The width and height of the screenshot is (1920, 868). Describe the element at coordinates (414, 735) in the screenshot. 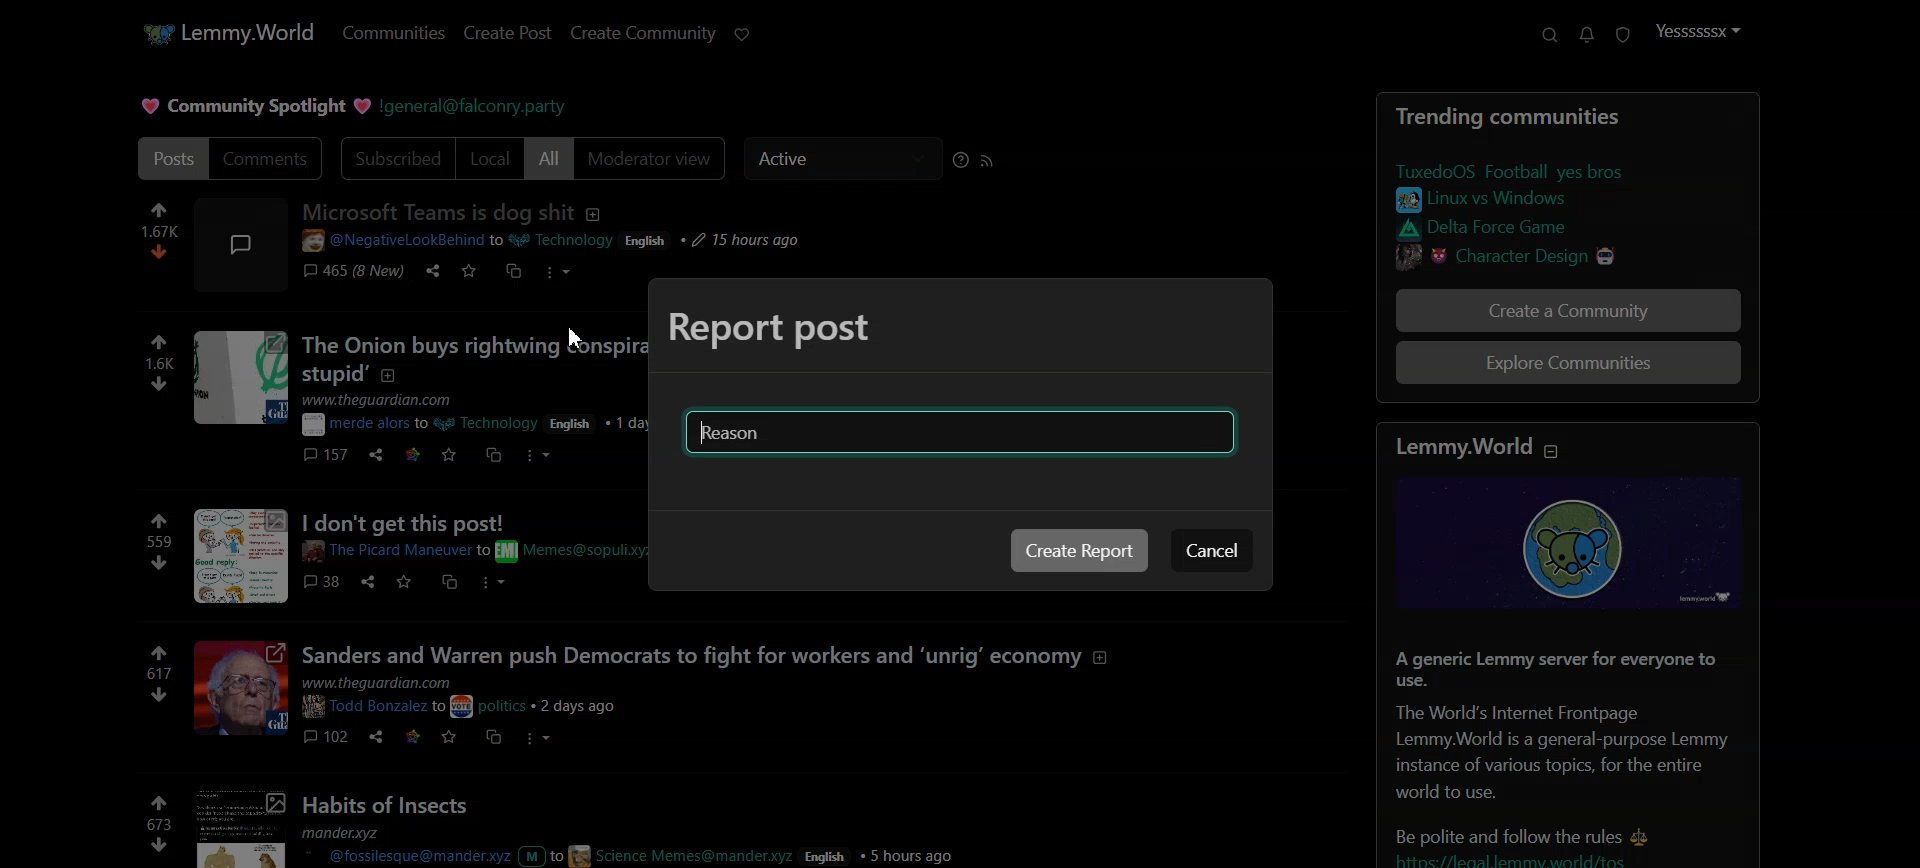

I see `link` at that location.